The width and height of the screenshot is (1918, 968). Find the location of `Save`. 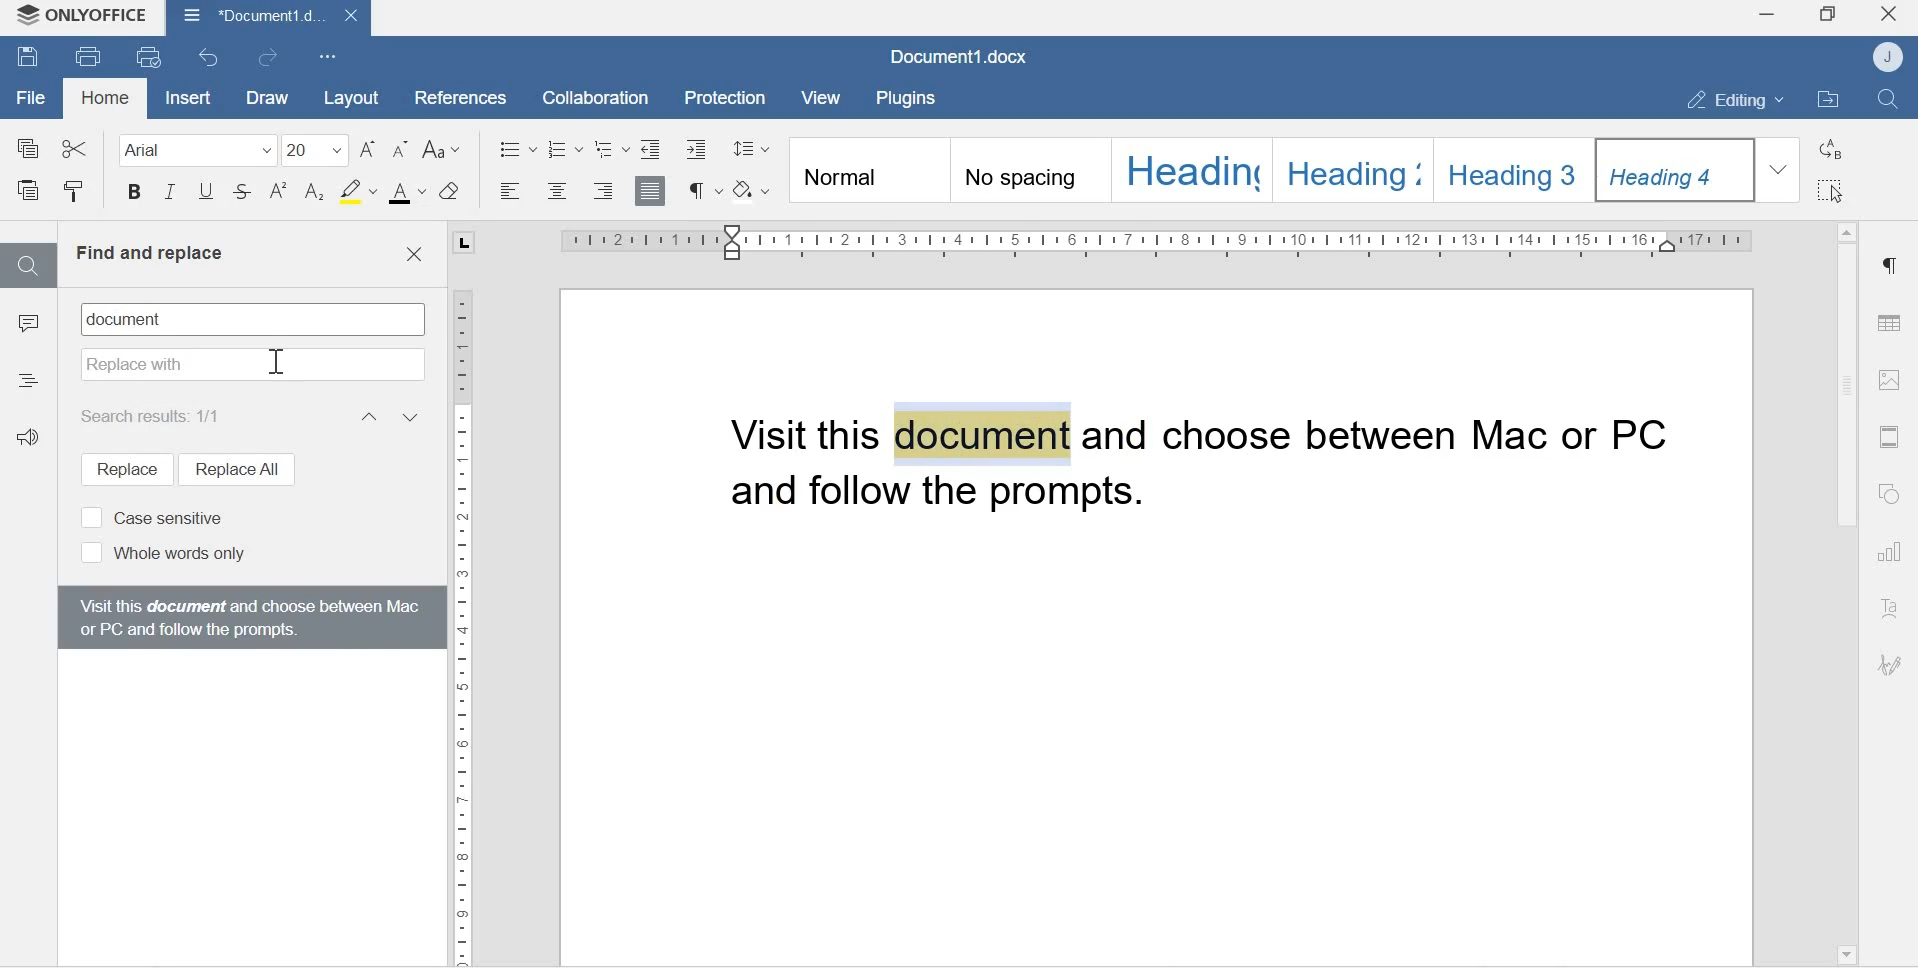

Save is located at coordinates (28, 59).